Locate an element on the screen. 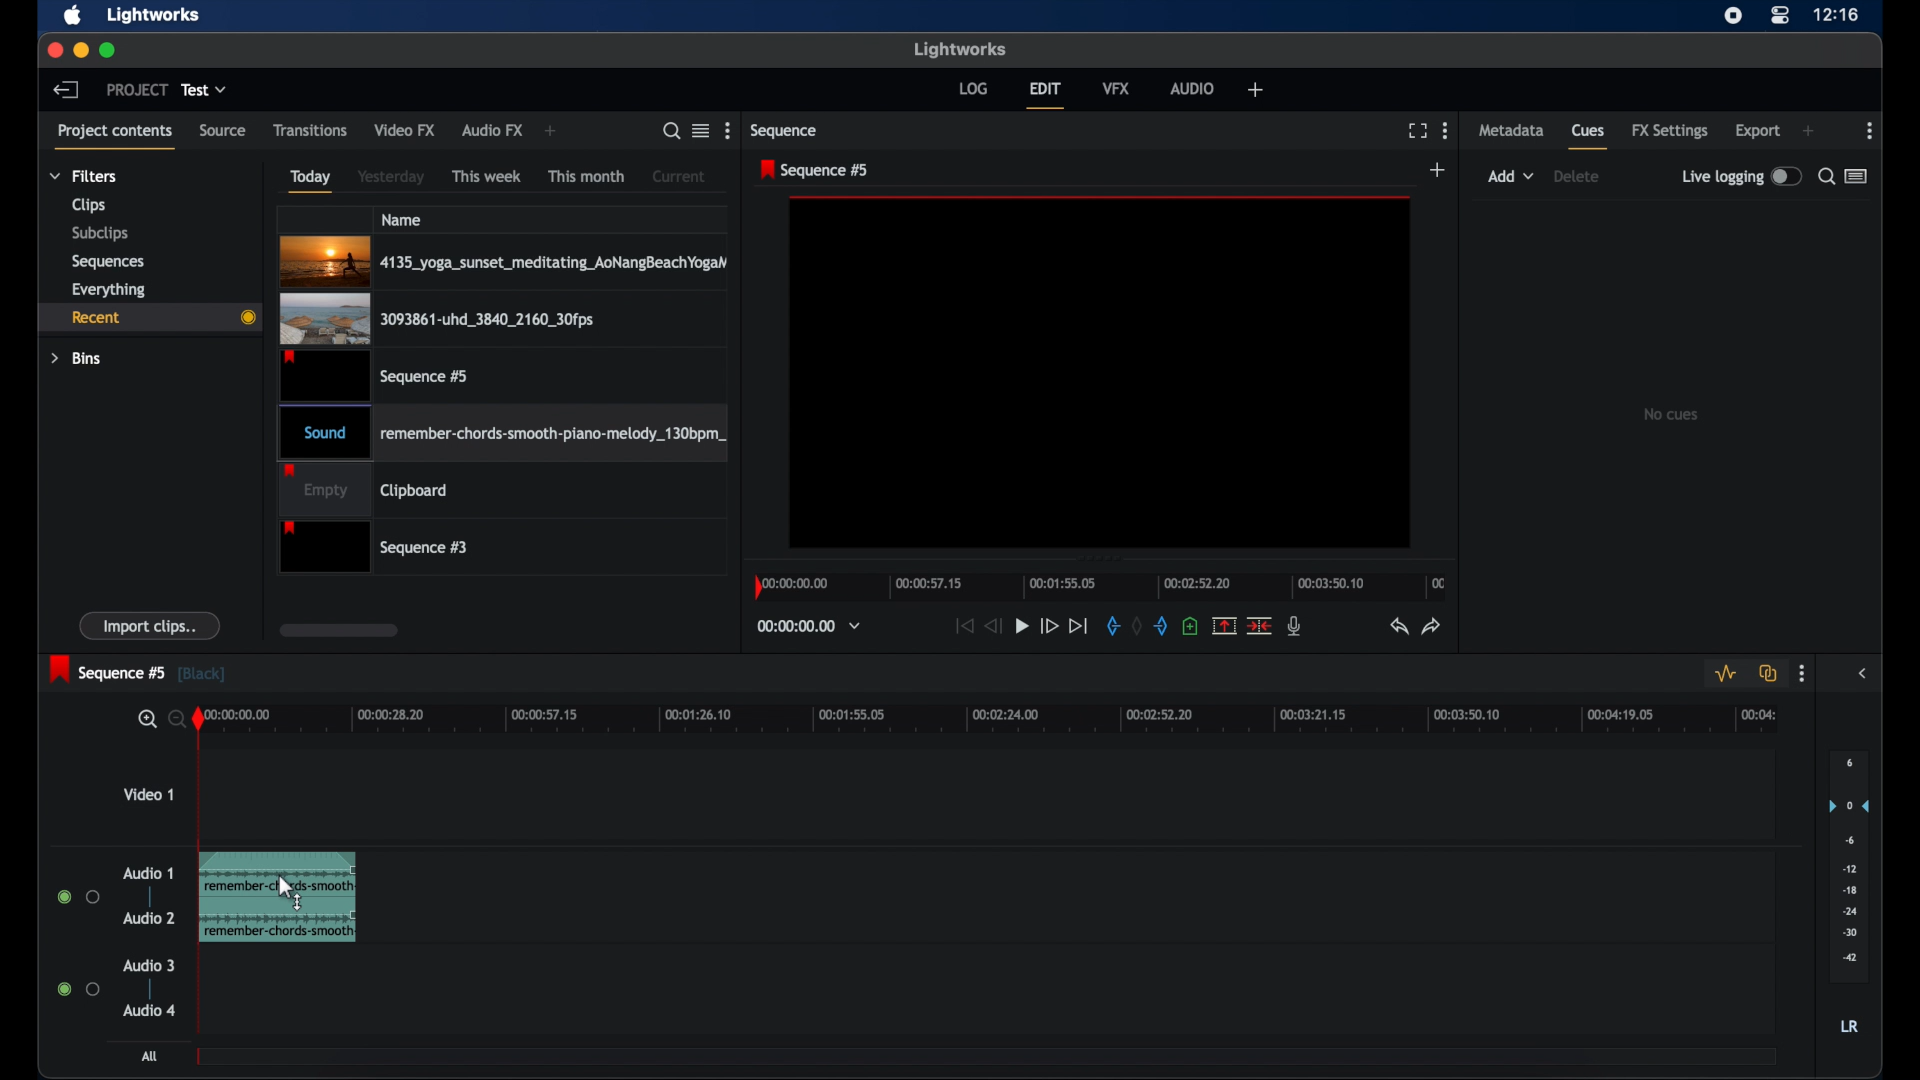  close is located at coordinates (54, 51).